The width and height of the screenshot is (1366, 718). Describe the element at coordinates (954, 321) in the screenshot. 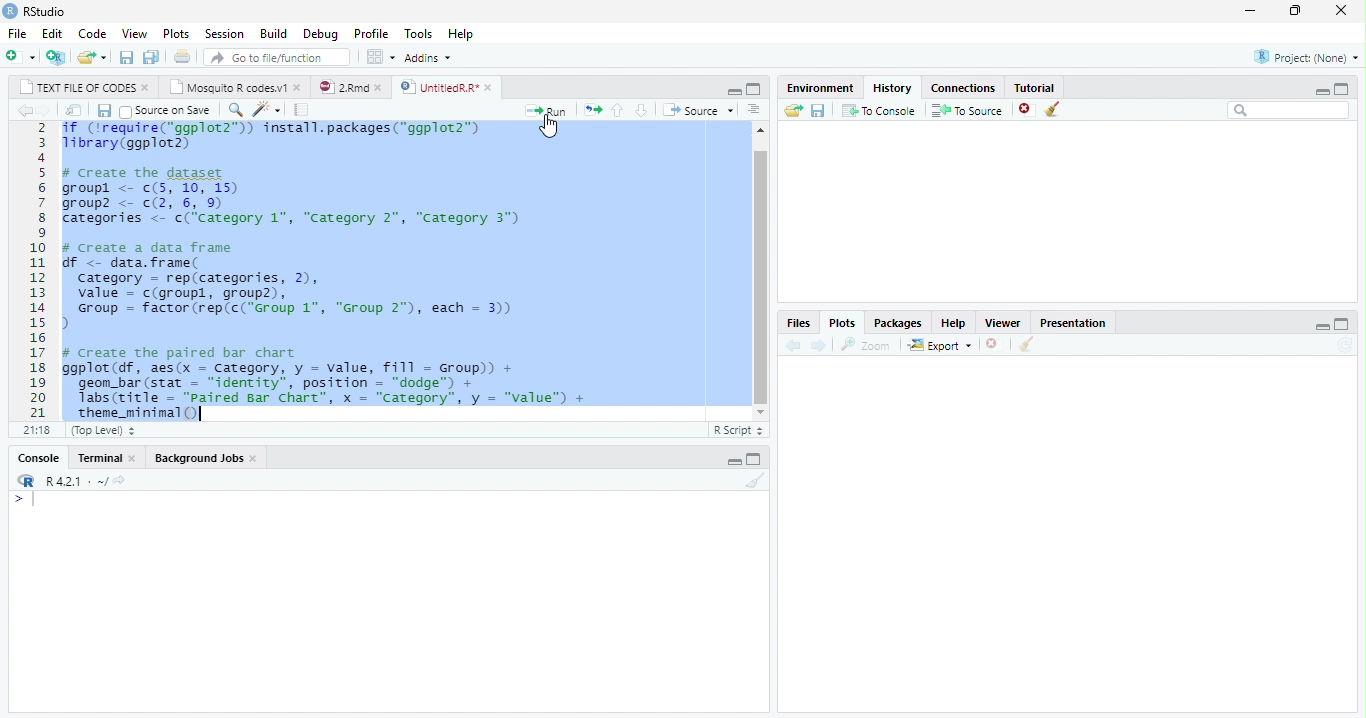

I see `help` at that location.